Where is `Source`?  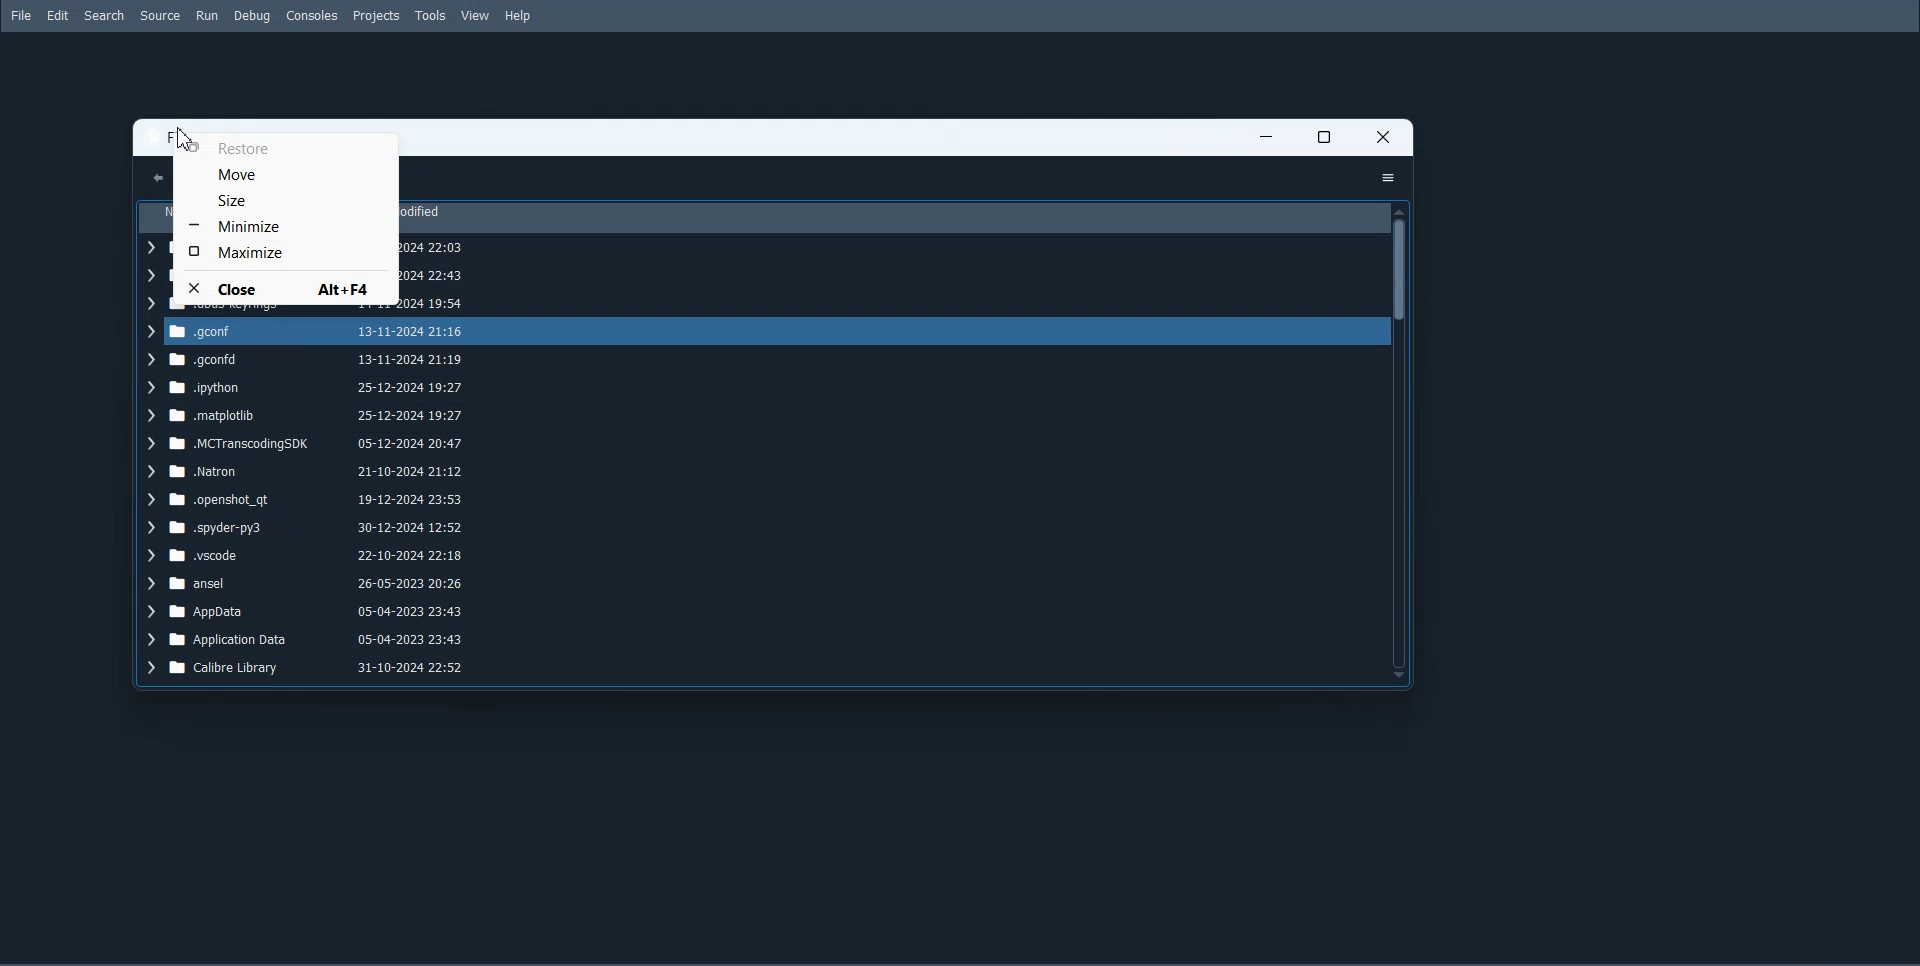 Source is located at coordinates (160, 16).